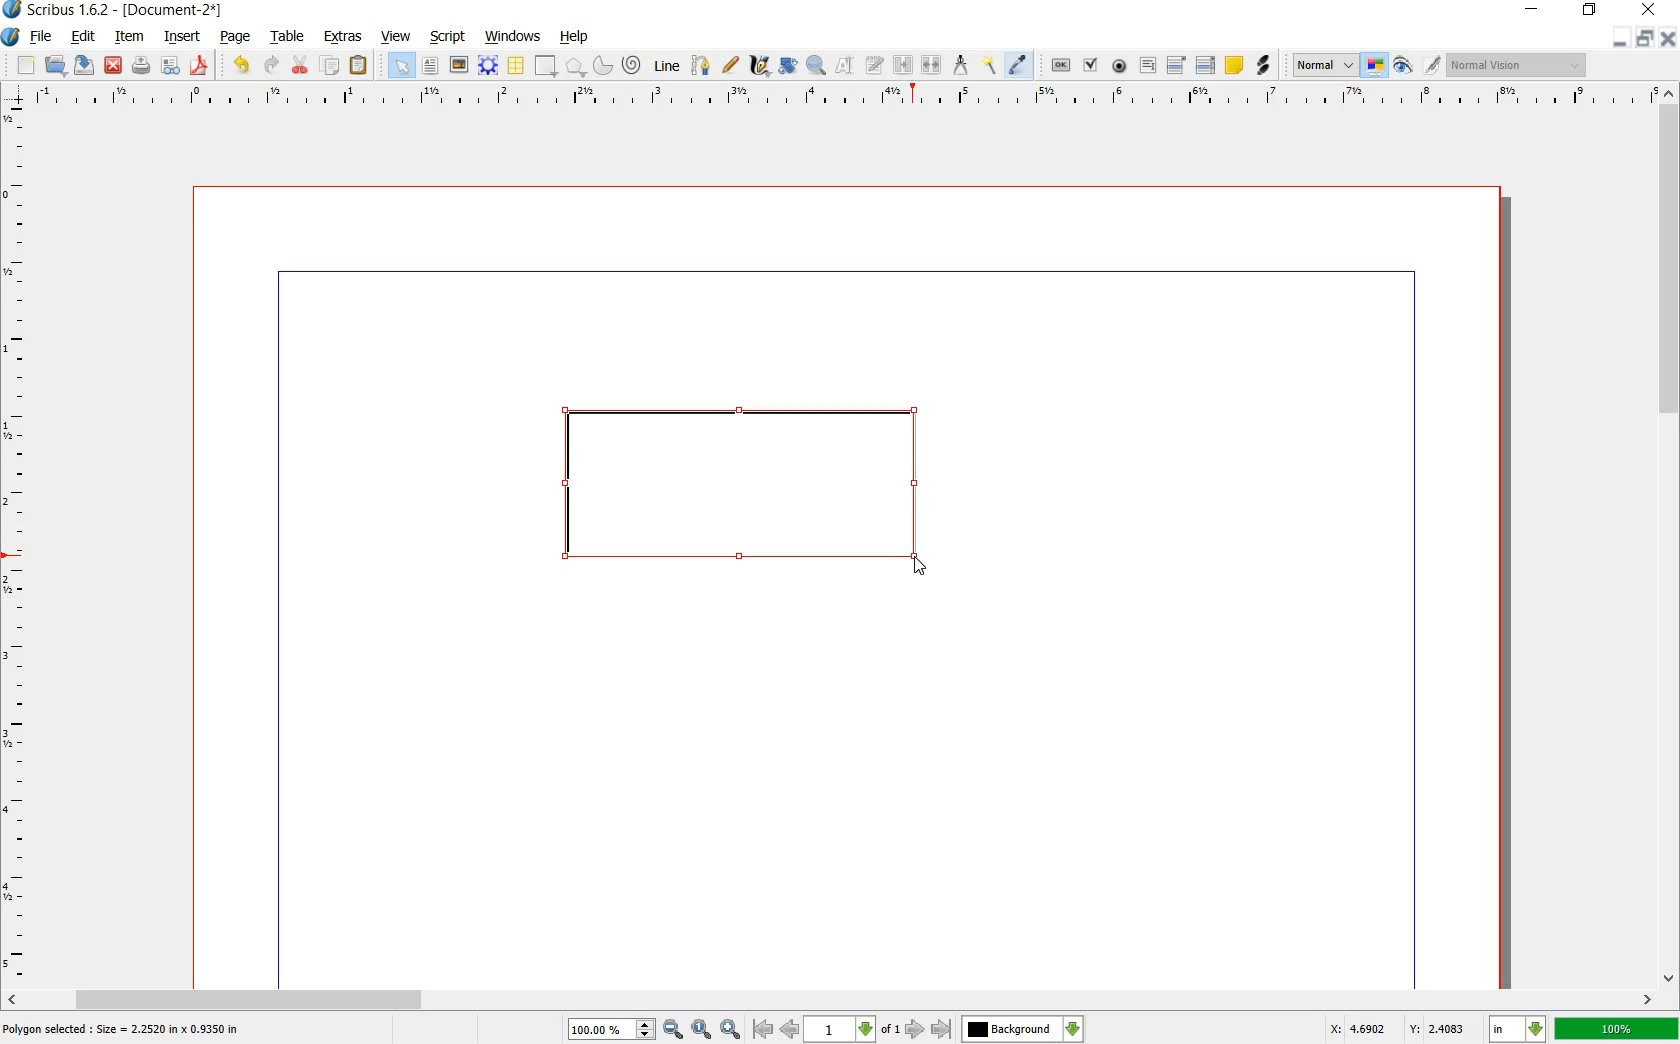  What do you see at coordinates (1530, 10) in the screenshot?
I see `MINIMIZE` at bounding box center [1530, 10].